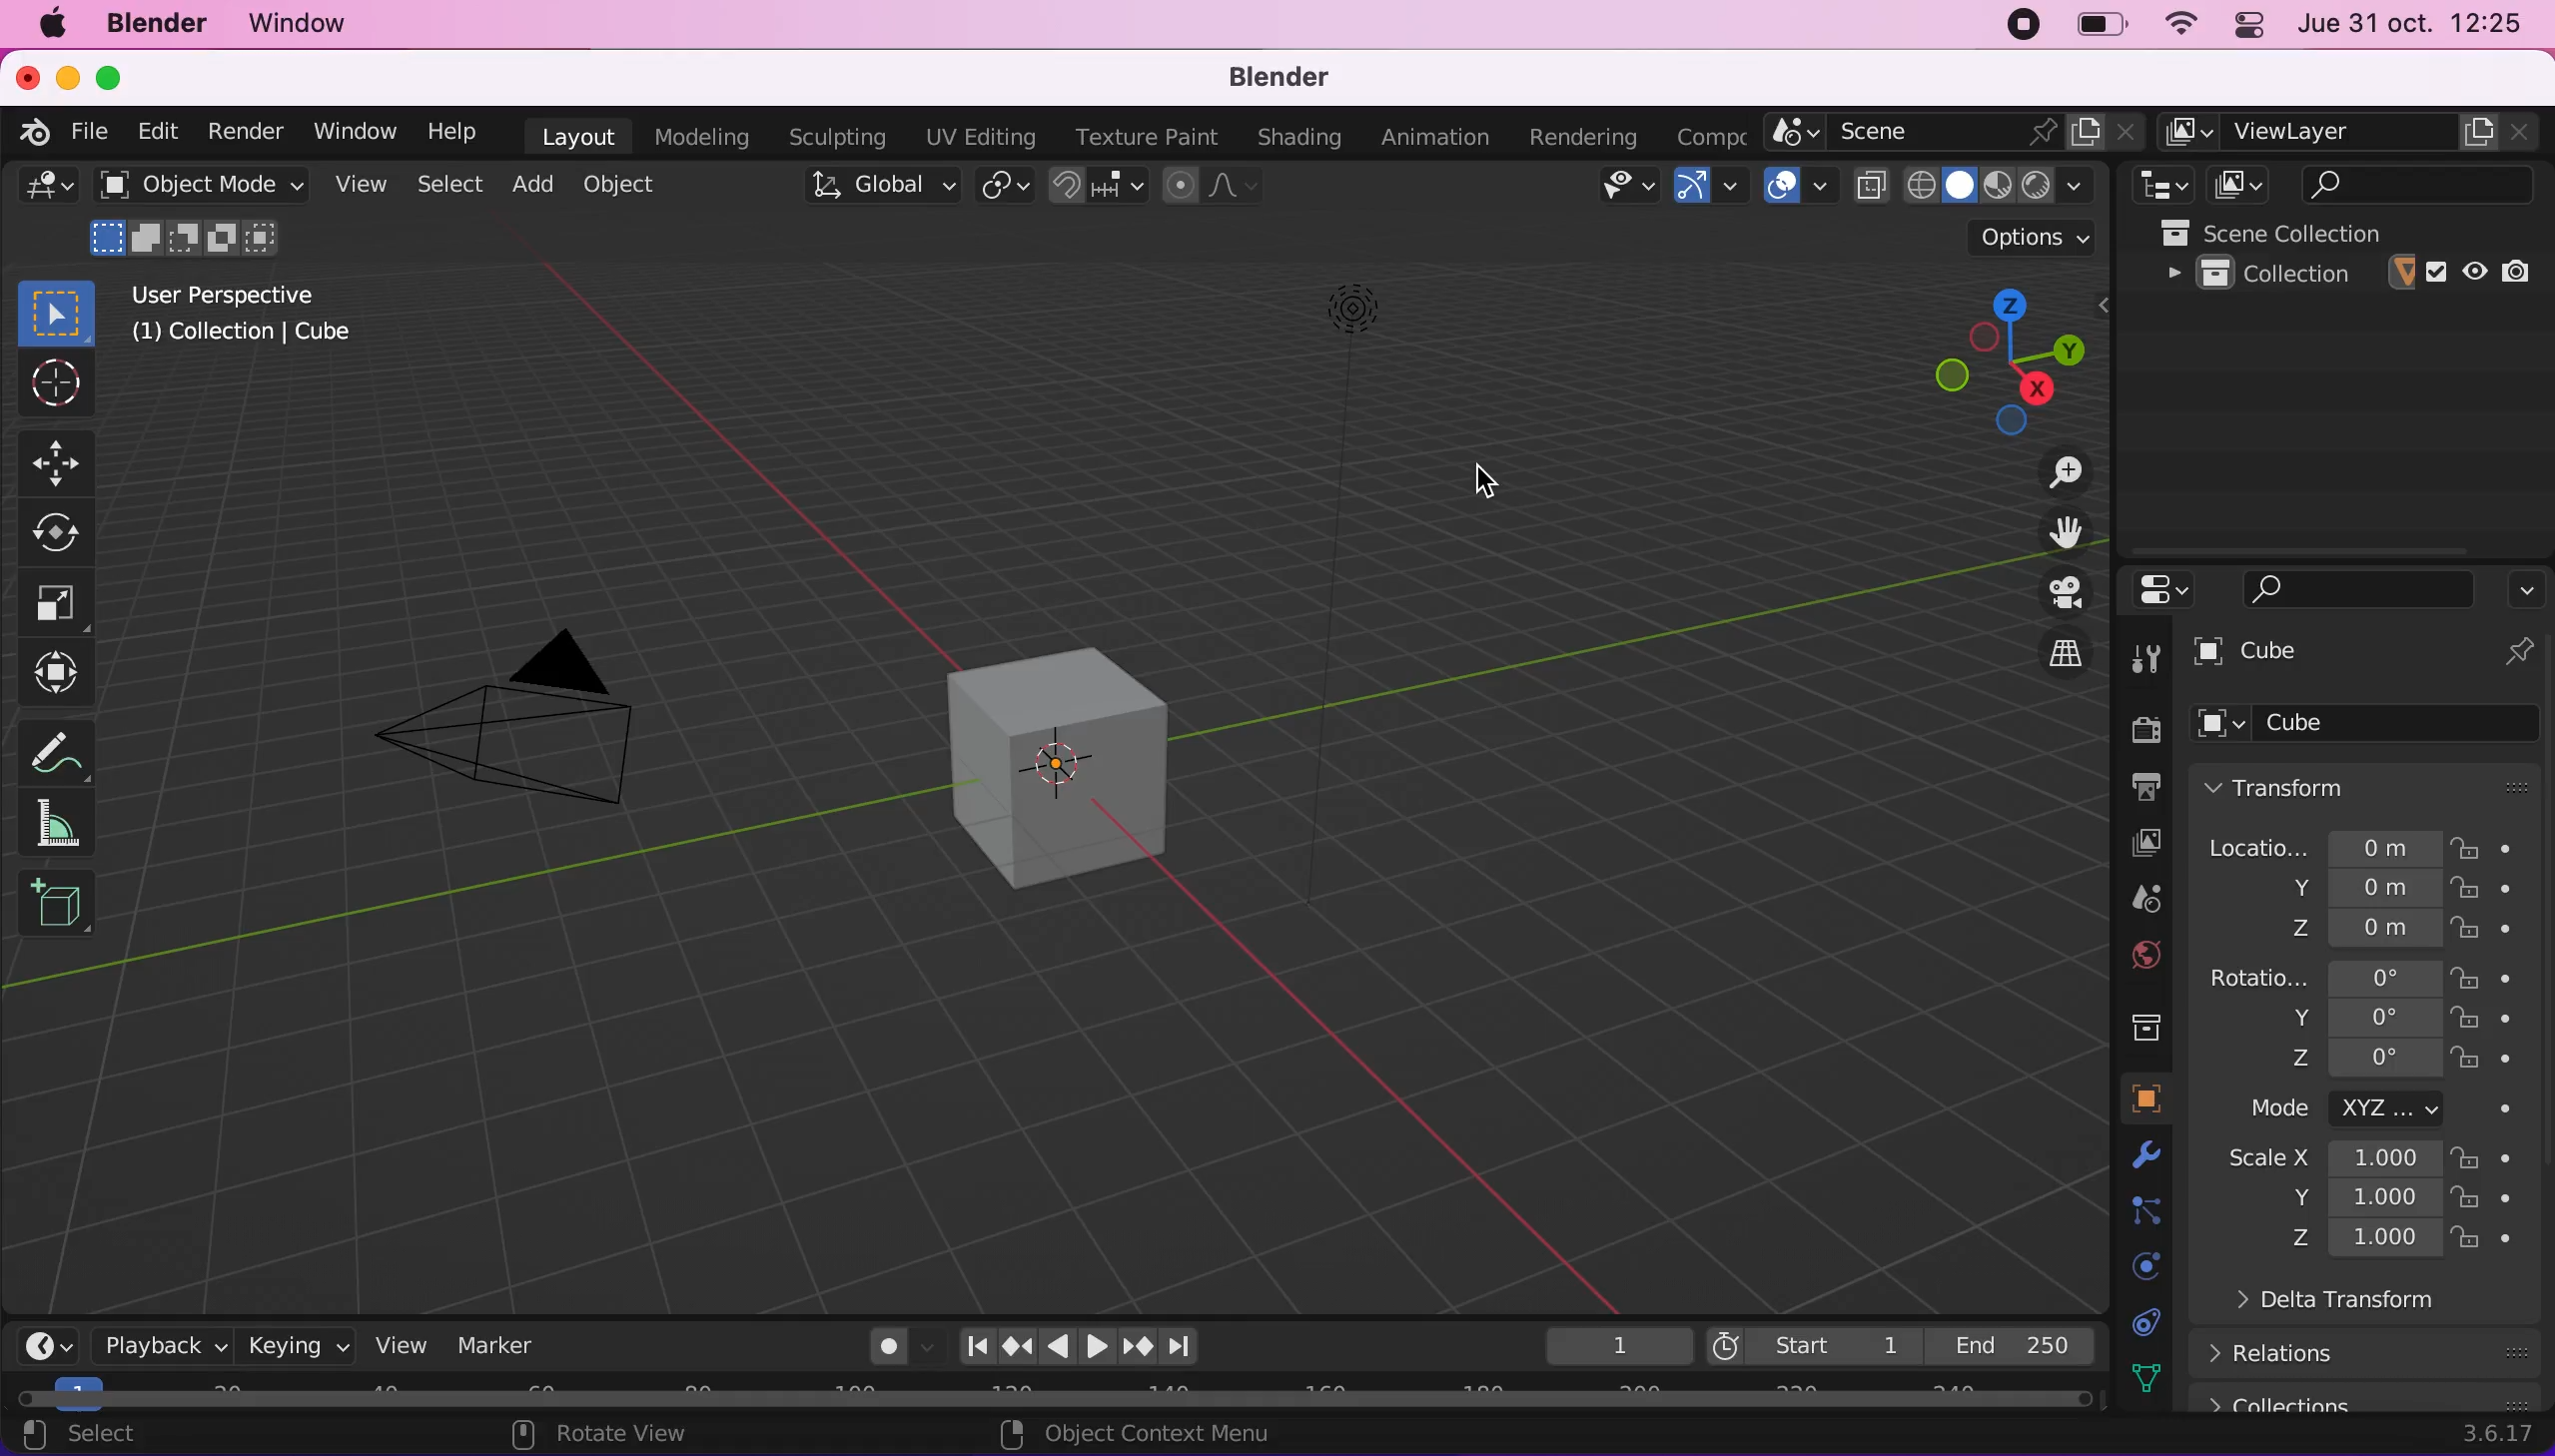  I want to click on select, so click(117, 1437).